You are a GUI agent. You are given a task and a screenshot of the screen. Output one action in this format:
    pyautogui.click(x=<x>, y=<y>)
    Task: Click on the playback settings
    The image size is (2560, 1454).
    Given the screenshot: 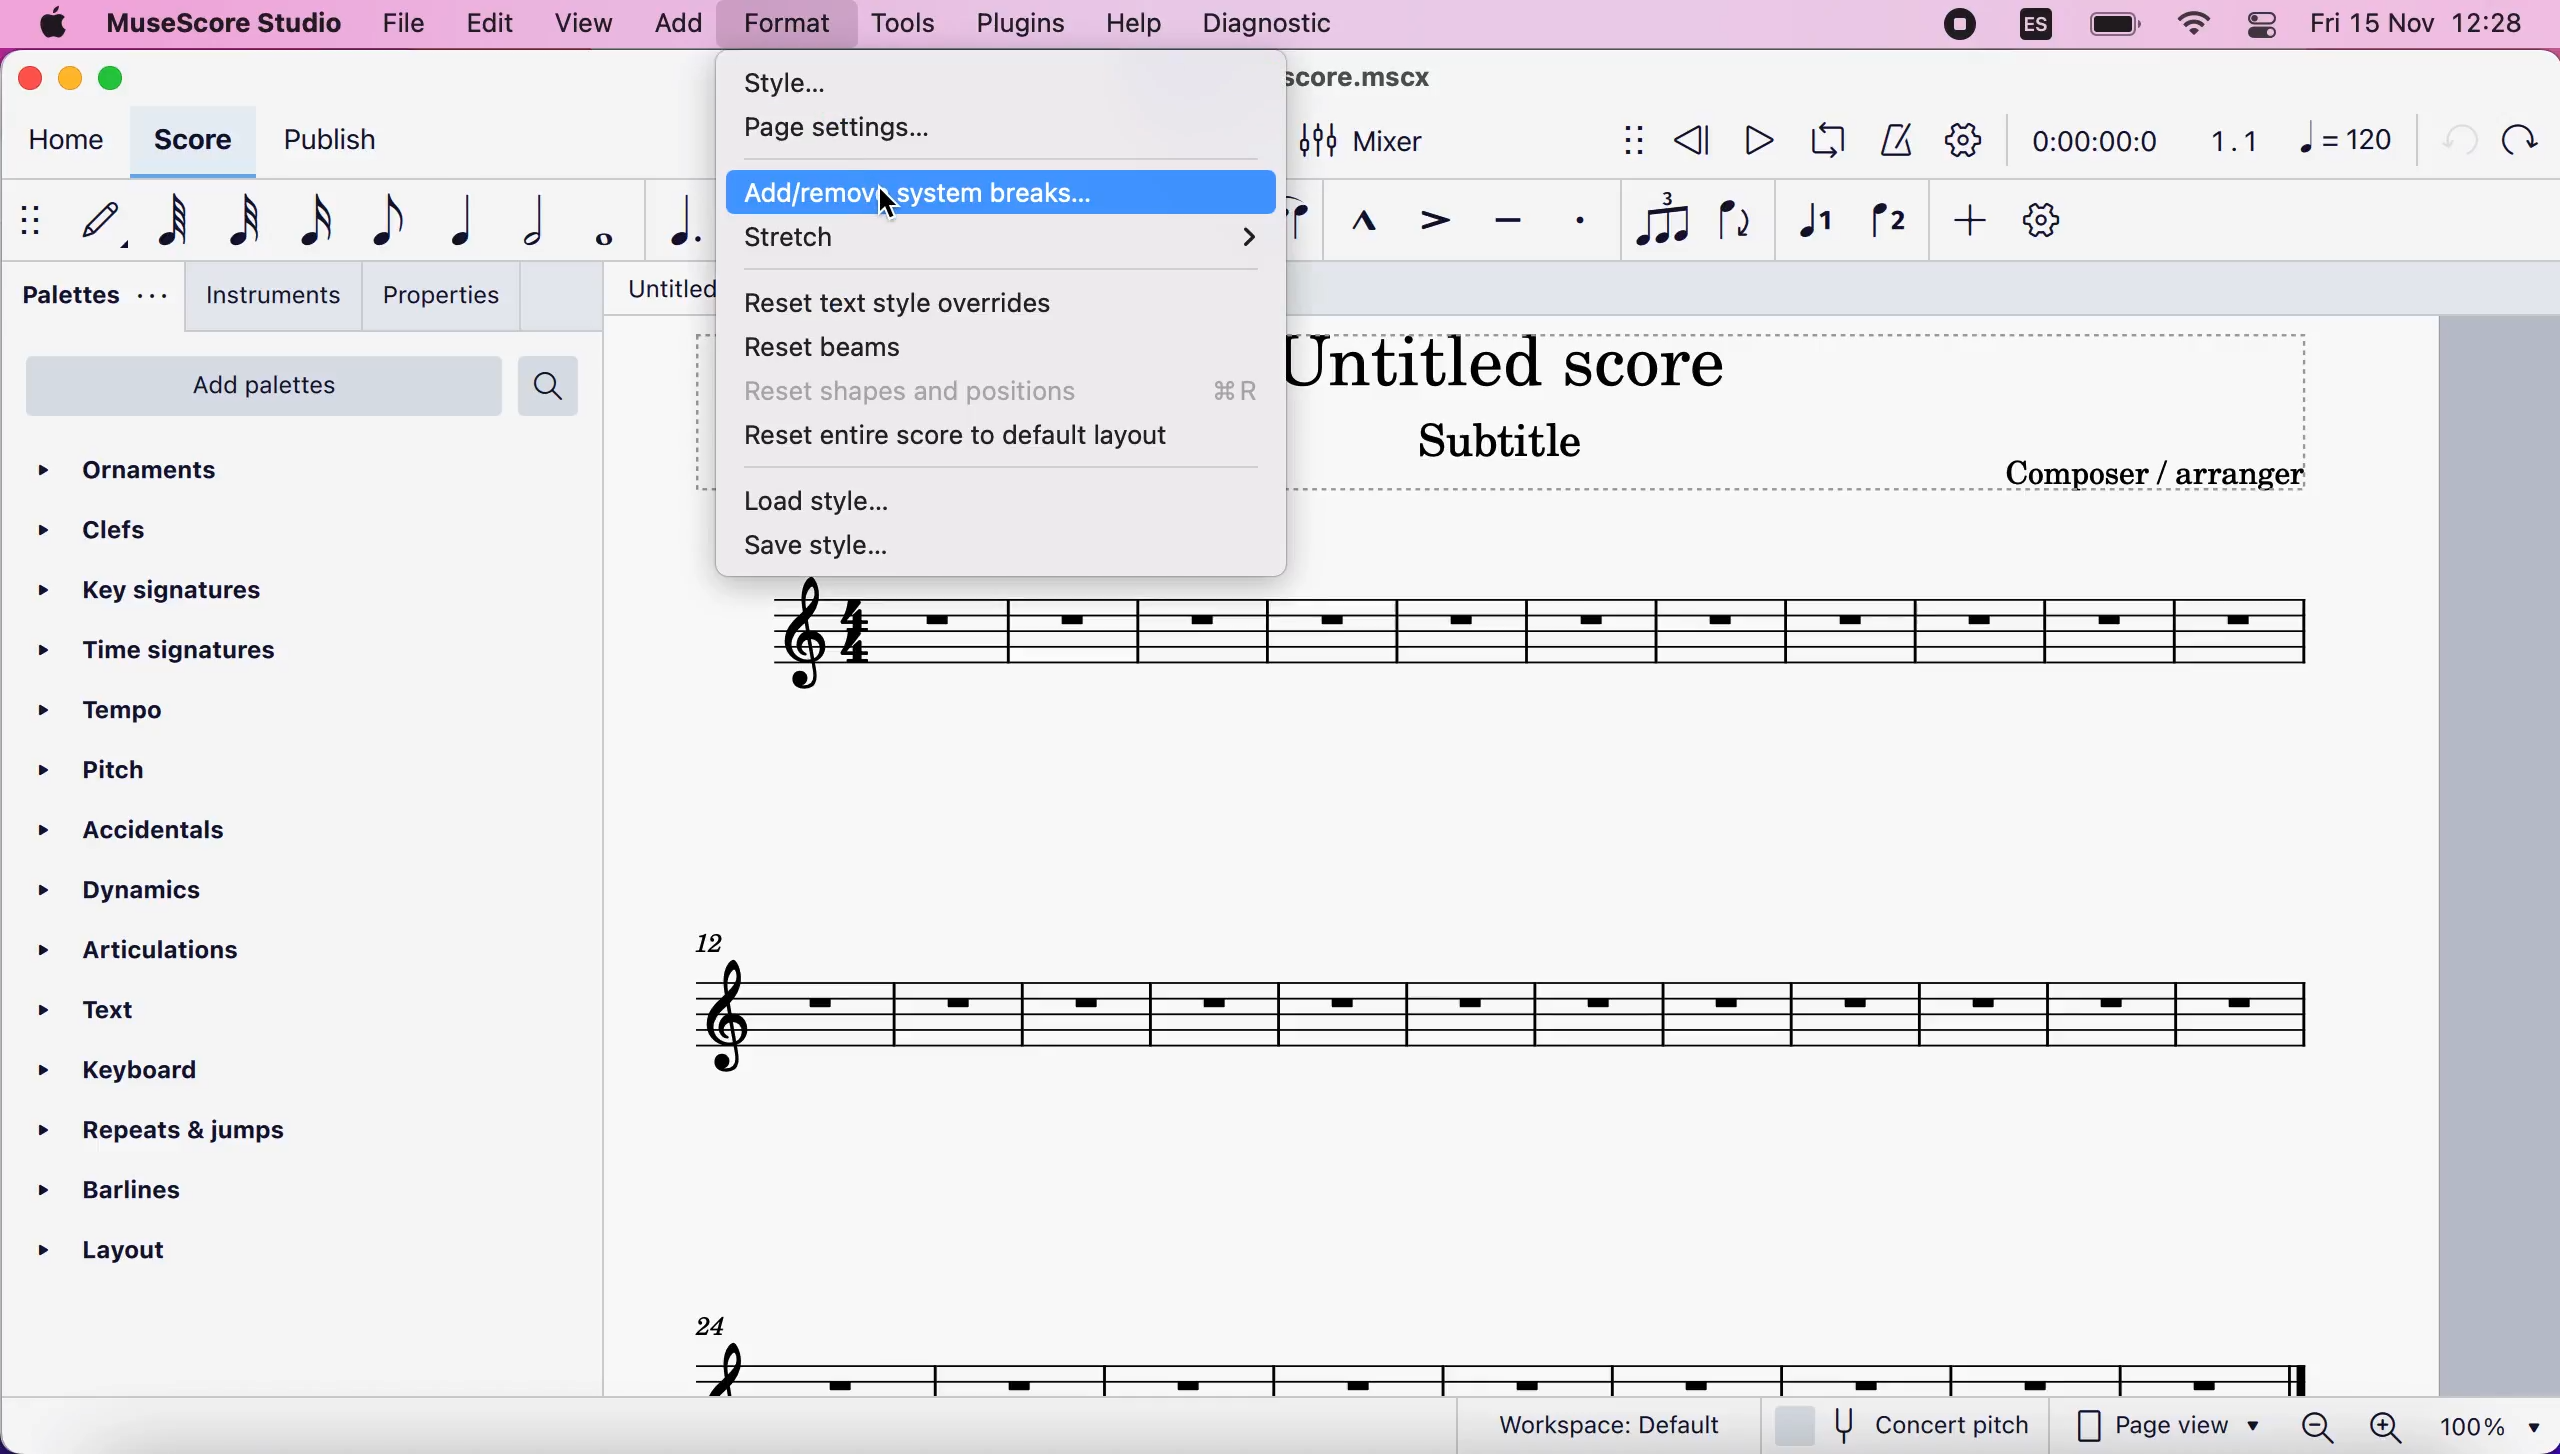 What is the action you would take?
    pyautogui.click(x=1965, y=139)
    